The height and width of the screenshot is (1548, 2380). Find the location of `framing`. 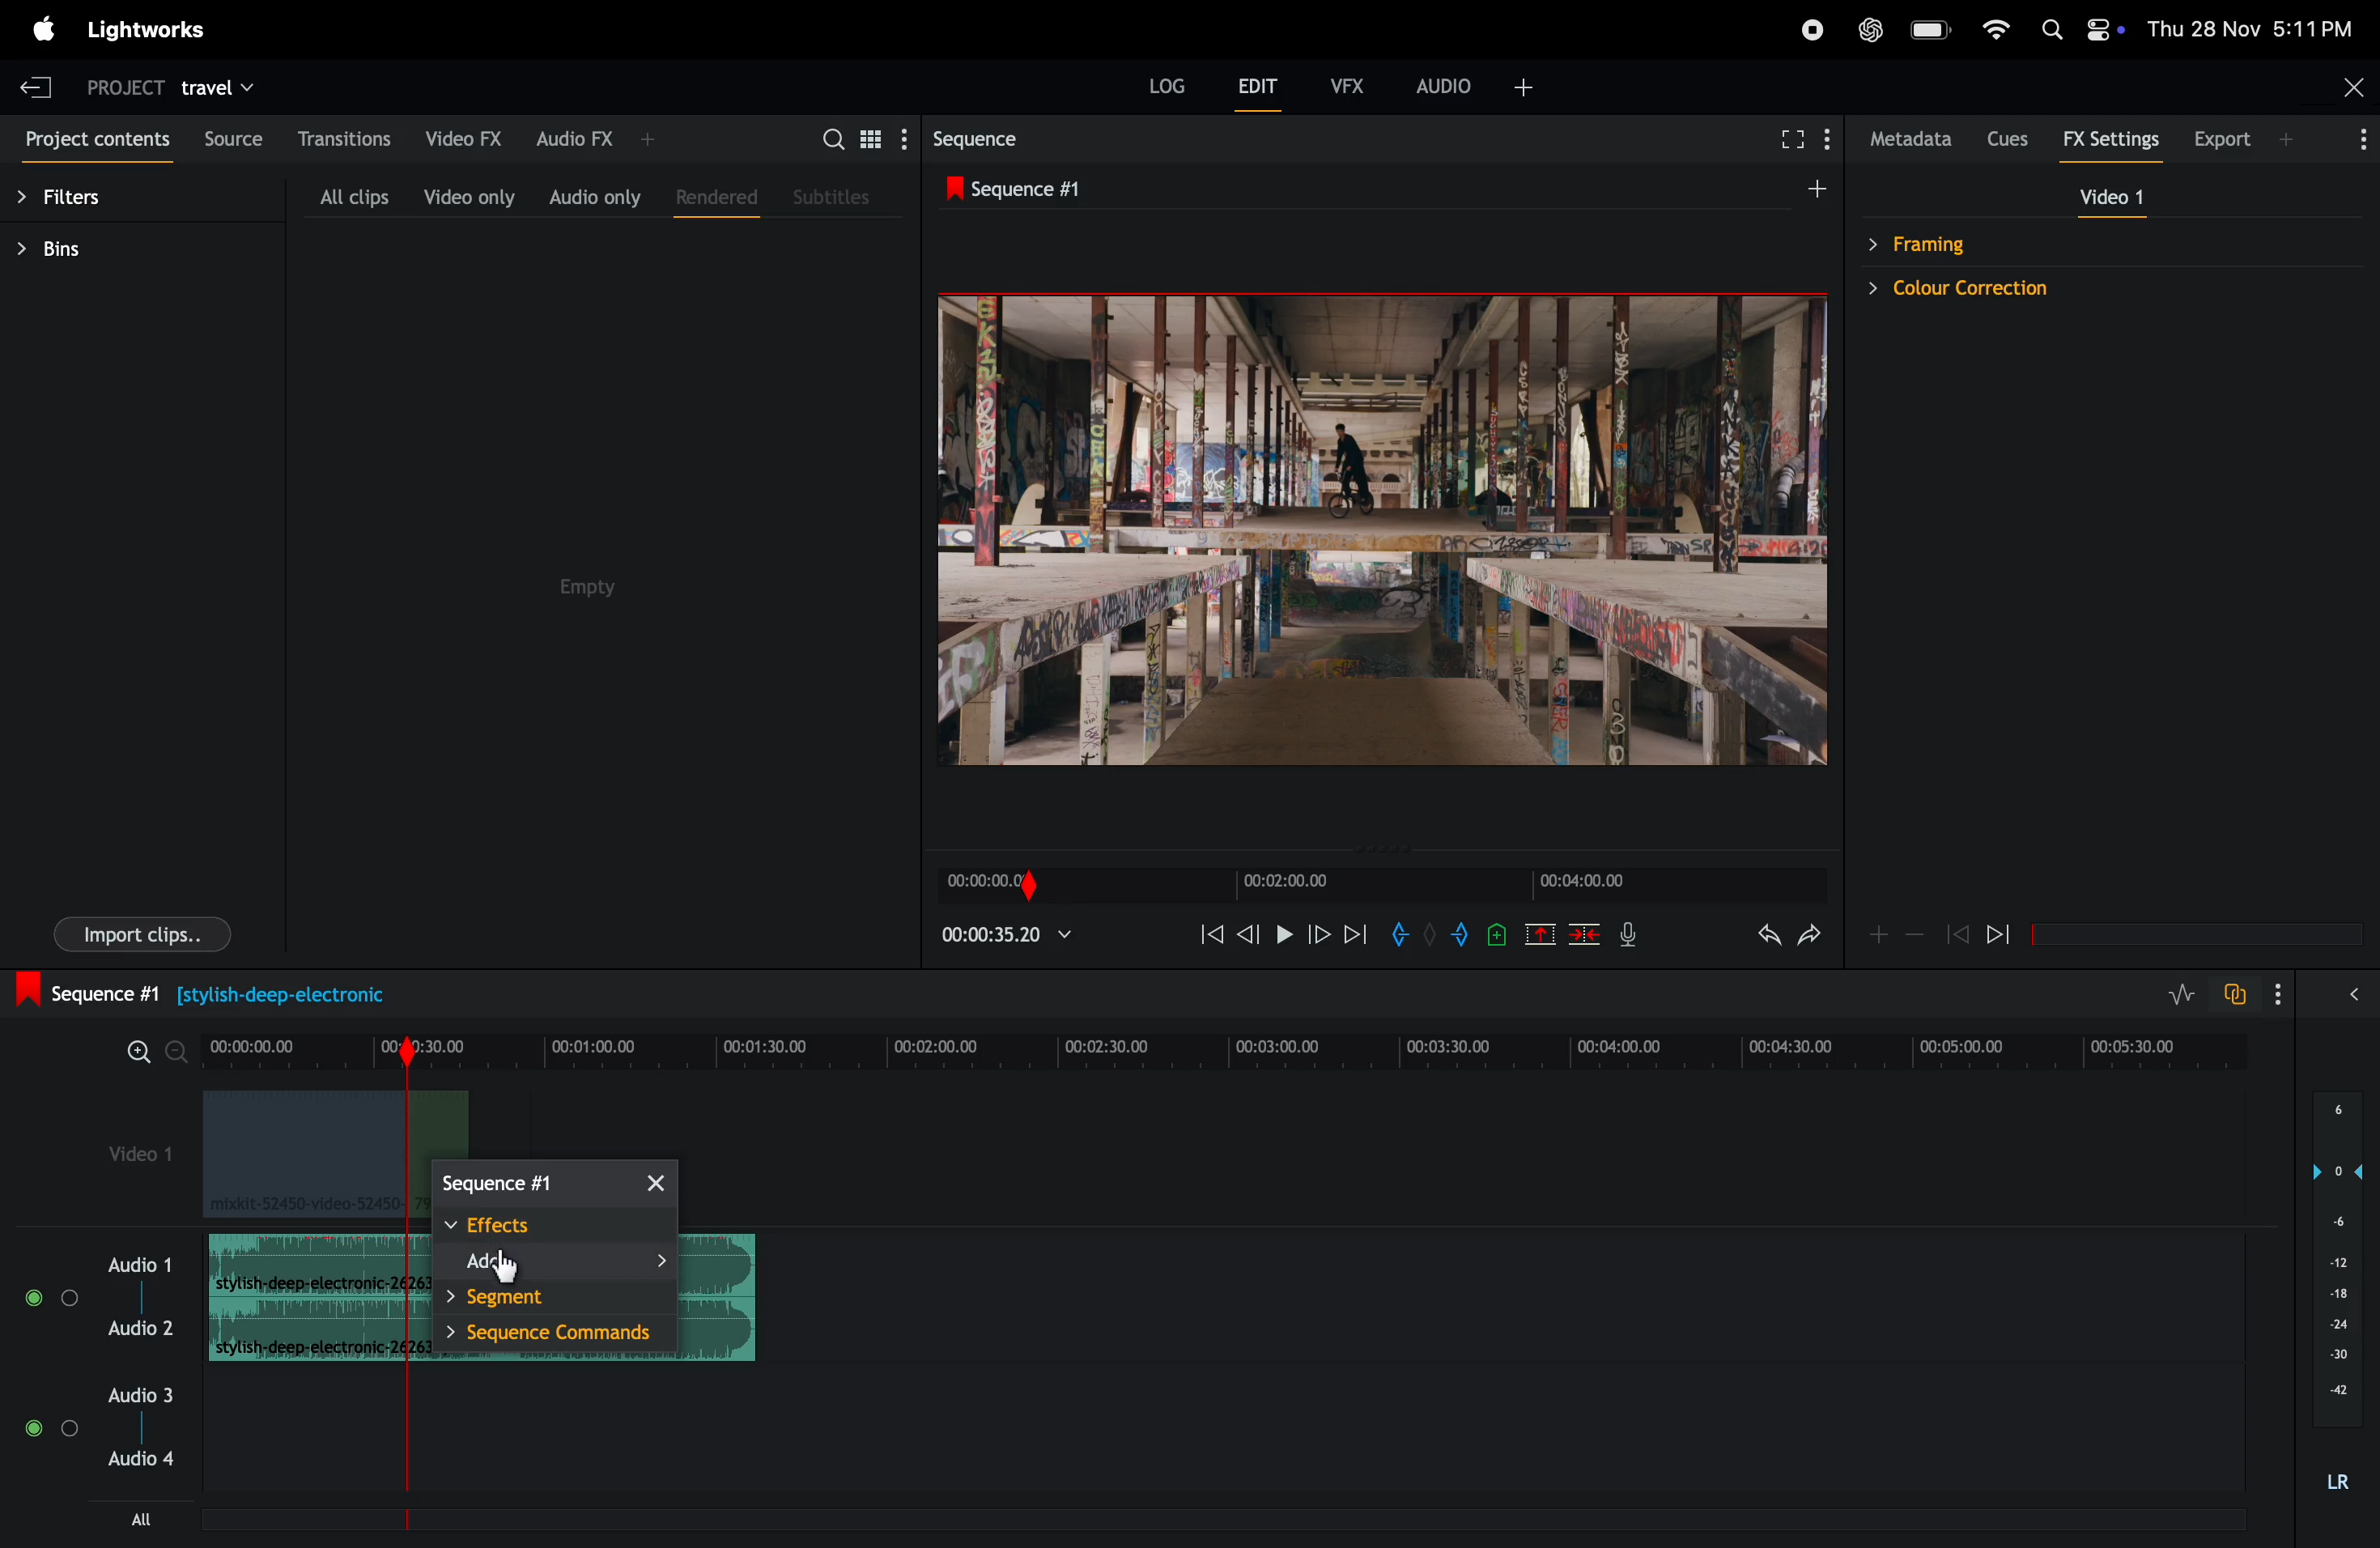

framing is located at coordinates (2006, 242).